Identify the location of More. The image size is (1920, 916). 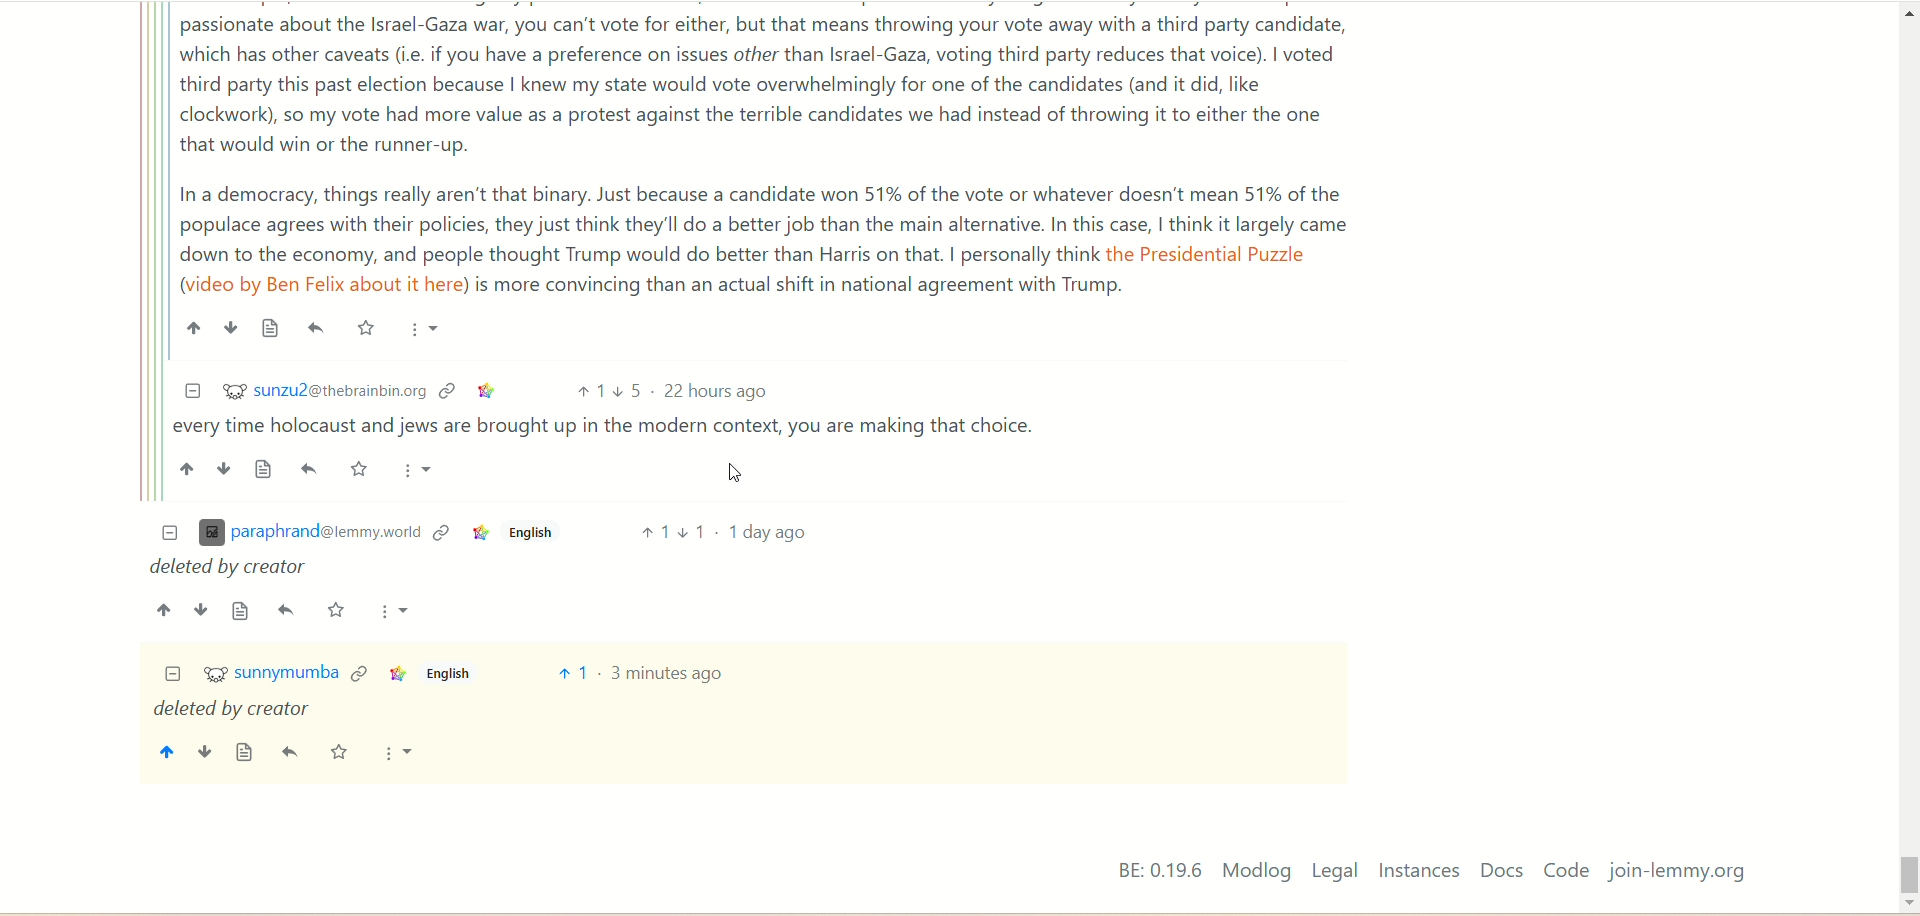
(395, 753).